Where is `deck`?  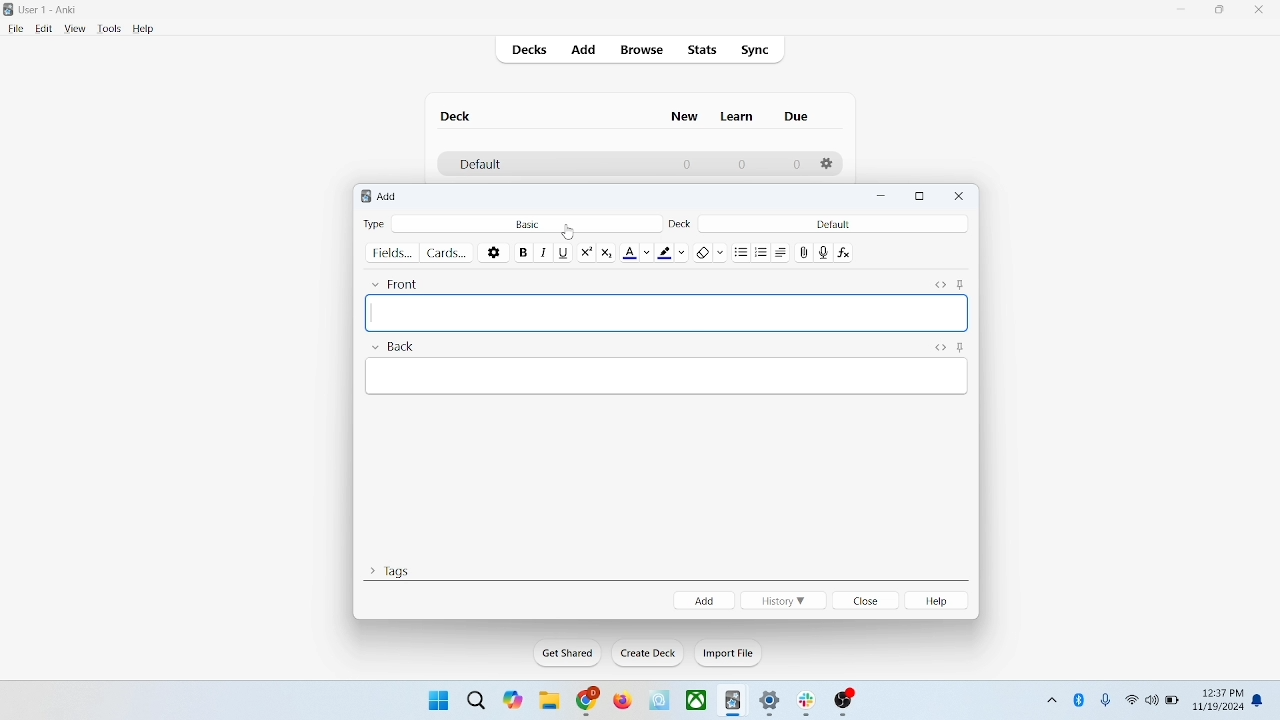
deck is located at coordinates (458, 116).